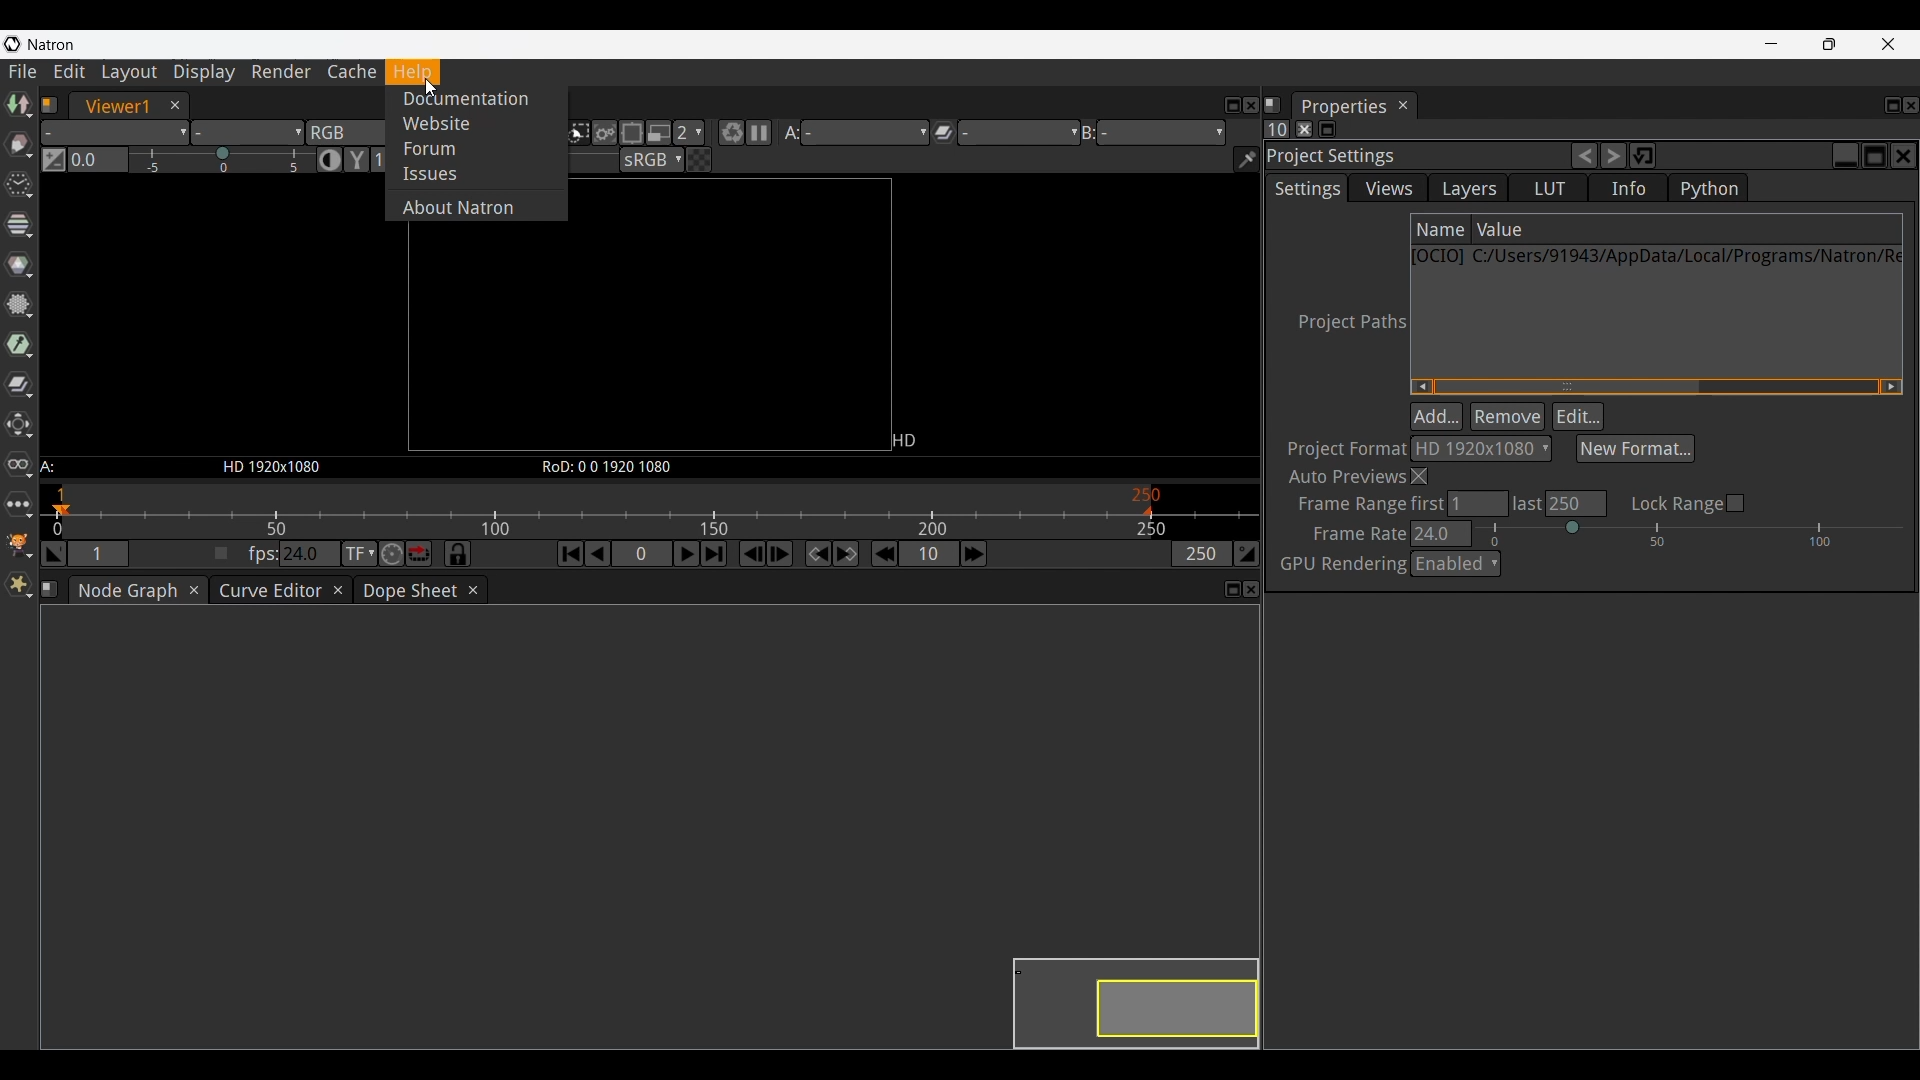 This screenshot has width=1920, height=1080. Describe the element at coordinates (1277, 129) in the screenshot. I see `Set the max. no. of panels that can be opened in the properties panel at the same time` at that location.